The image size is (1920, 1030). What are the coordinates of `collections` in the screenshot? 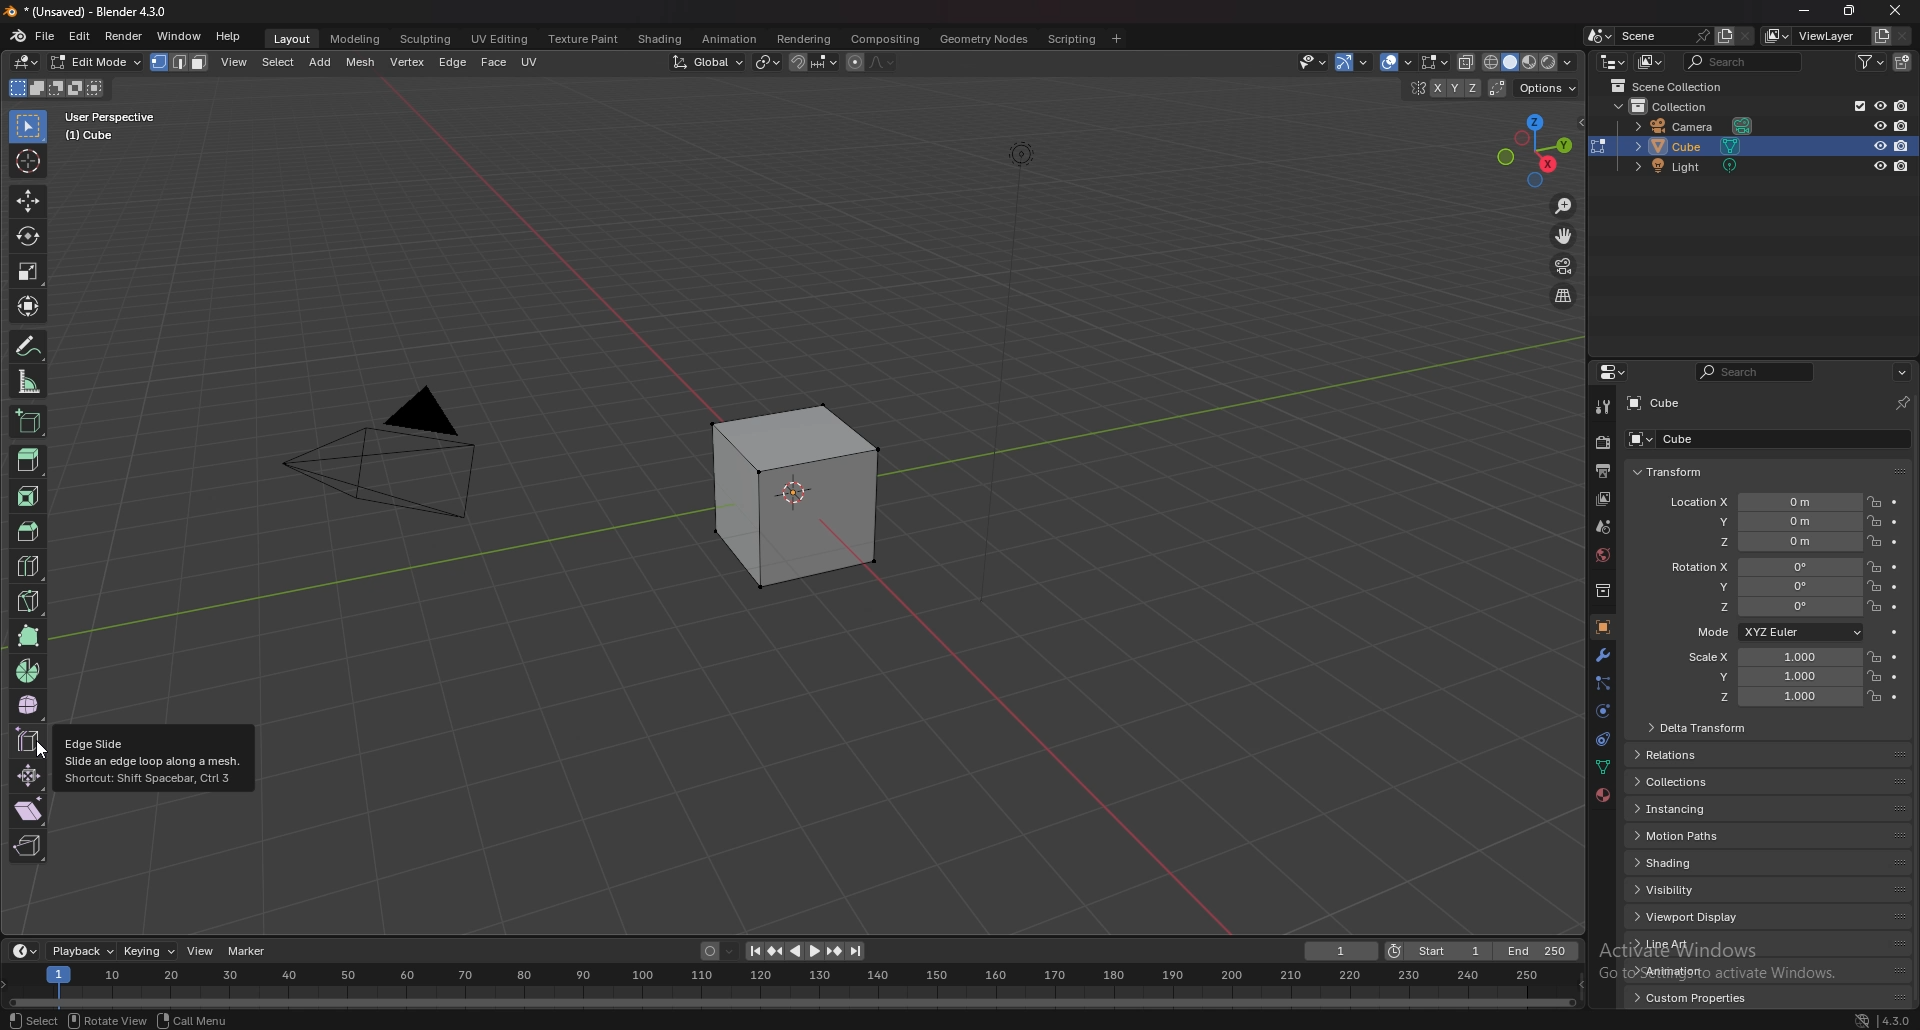 It's located at (1682, 783).